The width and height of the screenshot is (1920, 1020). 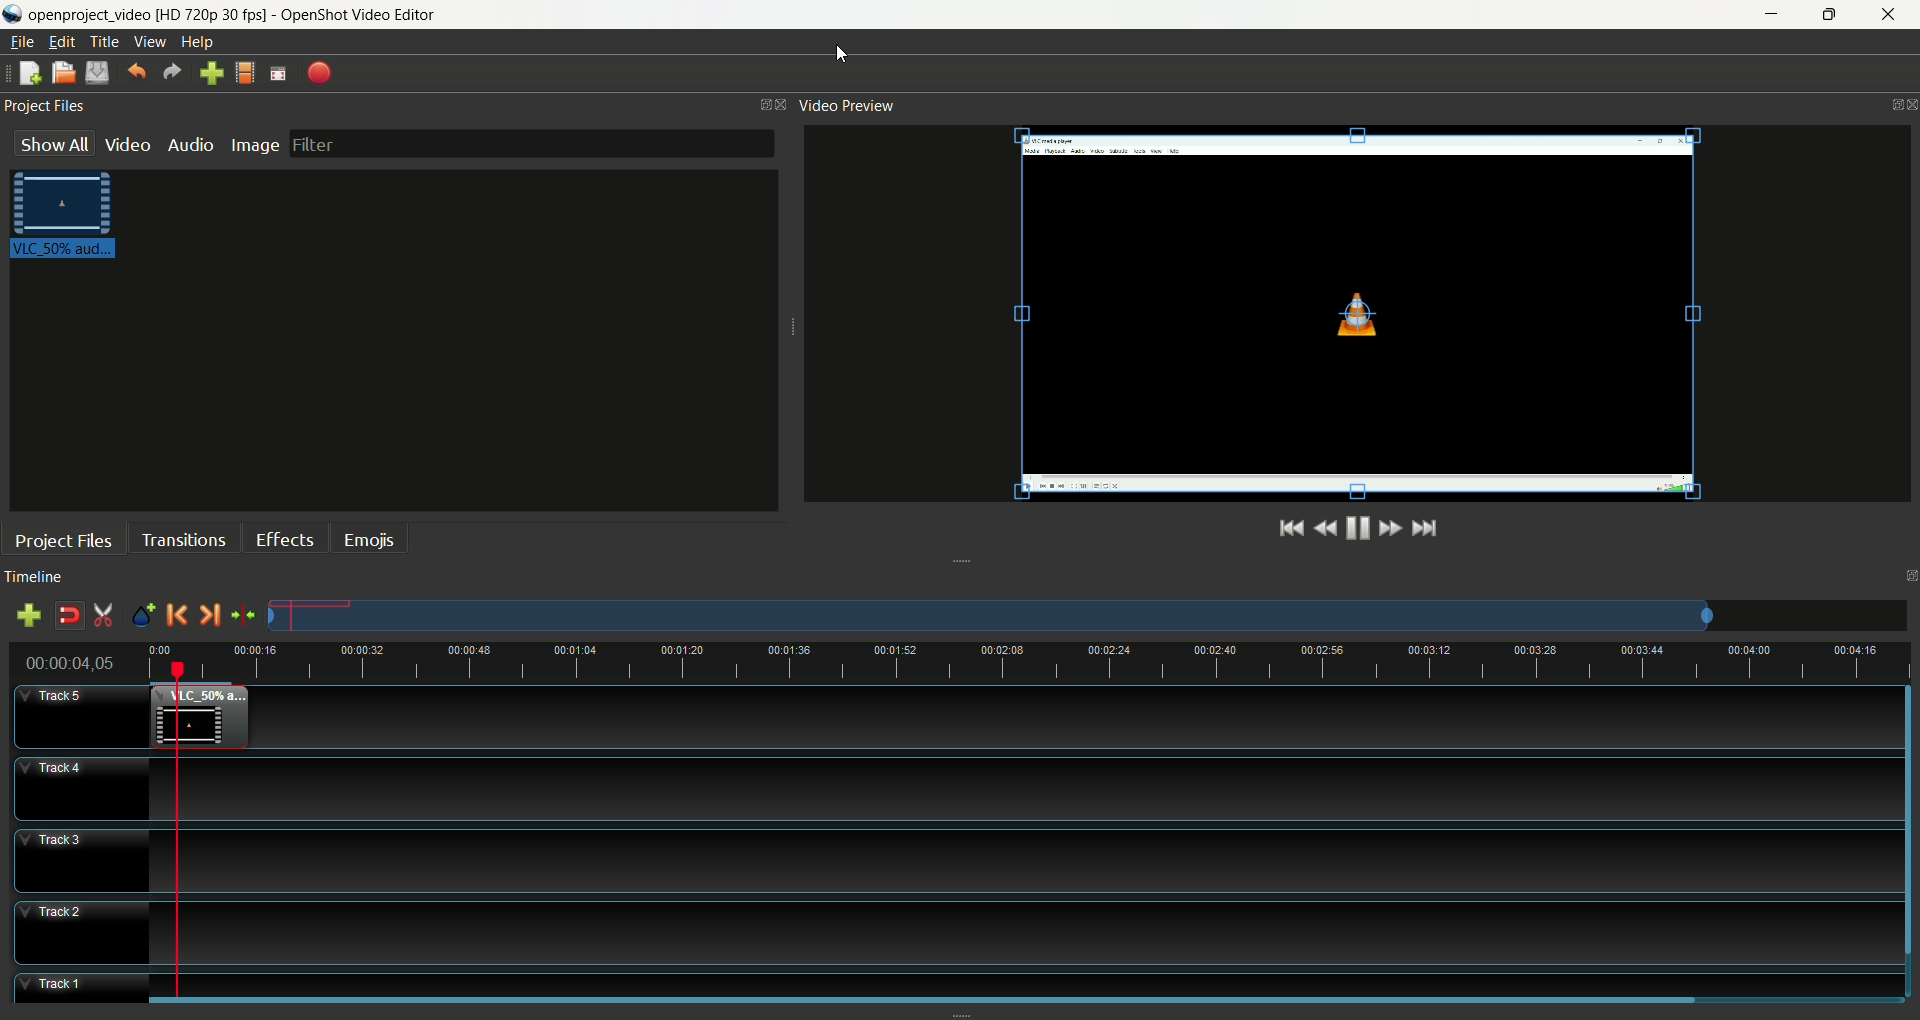 I want to click on play, so click(x=1354, y=528).